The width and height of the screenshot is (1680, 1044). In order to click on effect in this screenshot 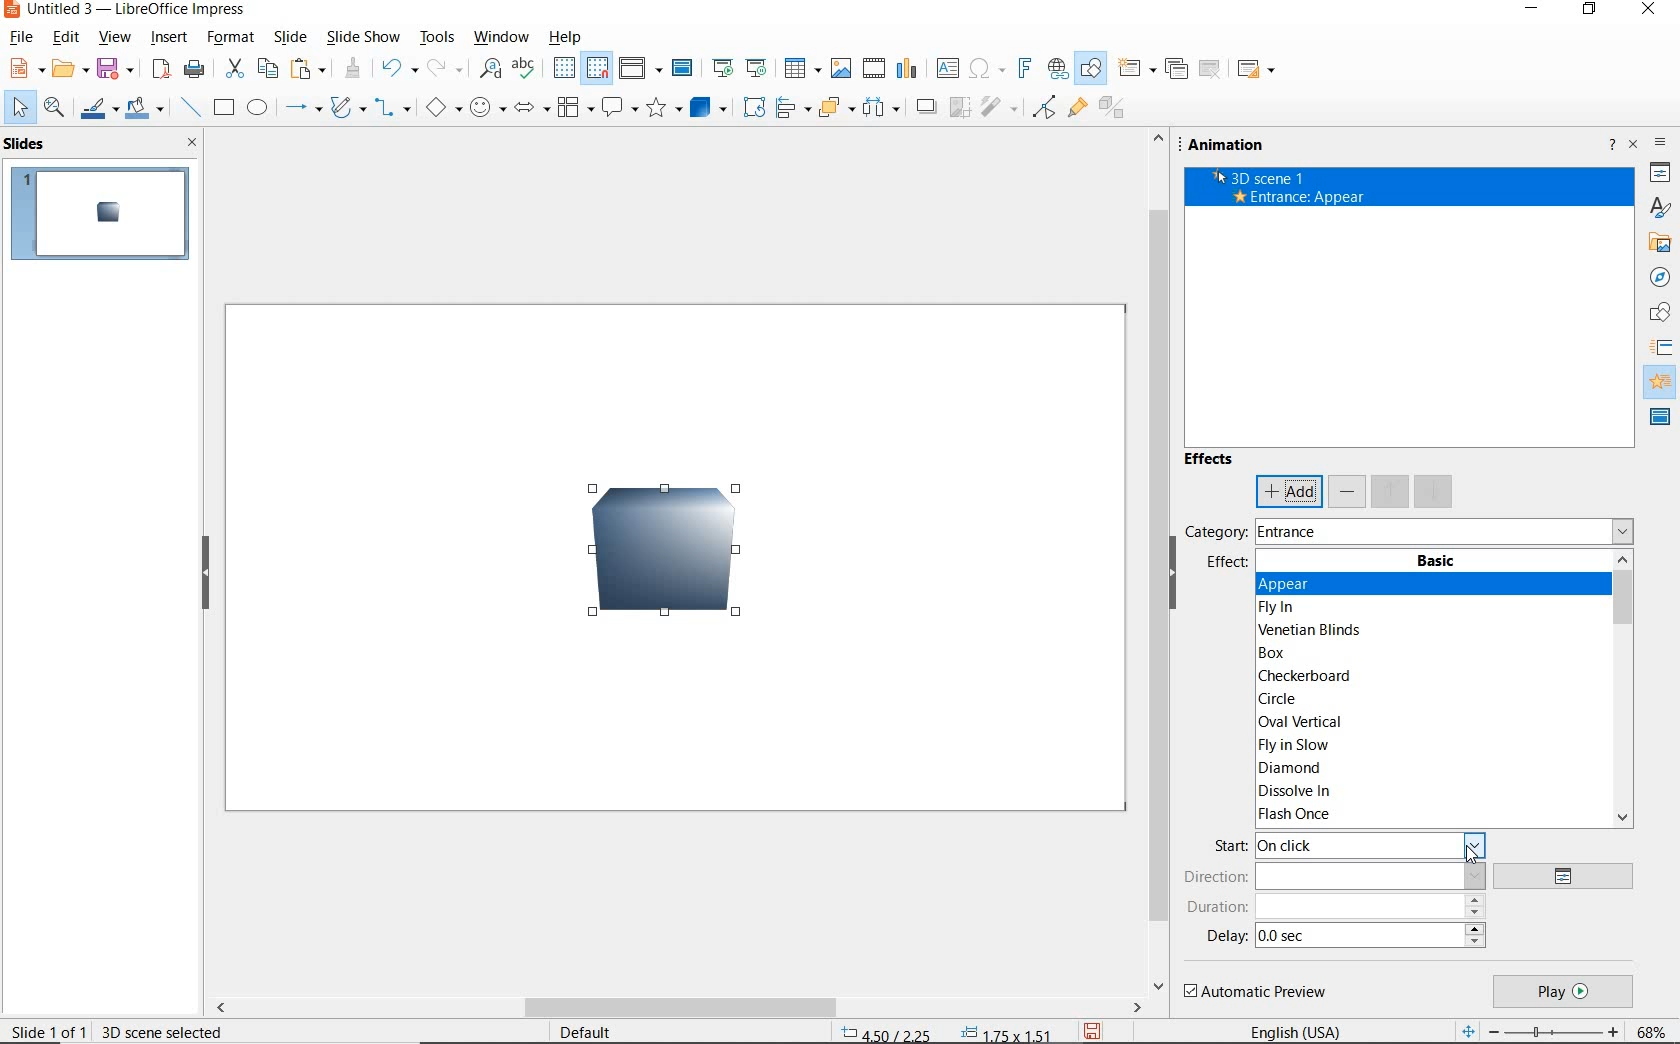, I will do `click(1226, 567)`.